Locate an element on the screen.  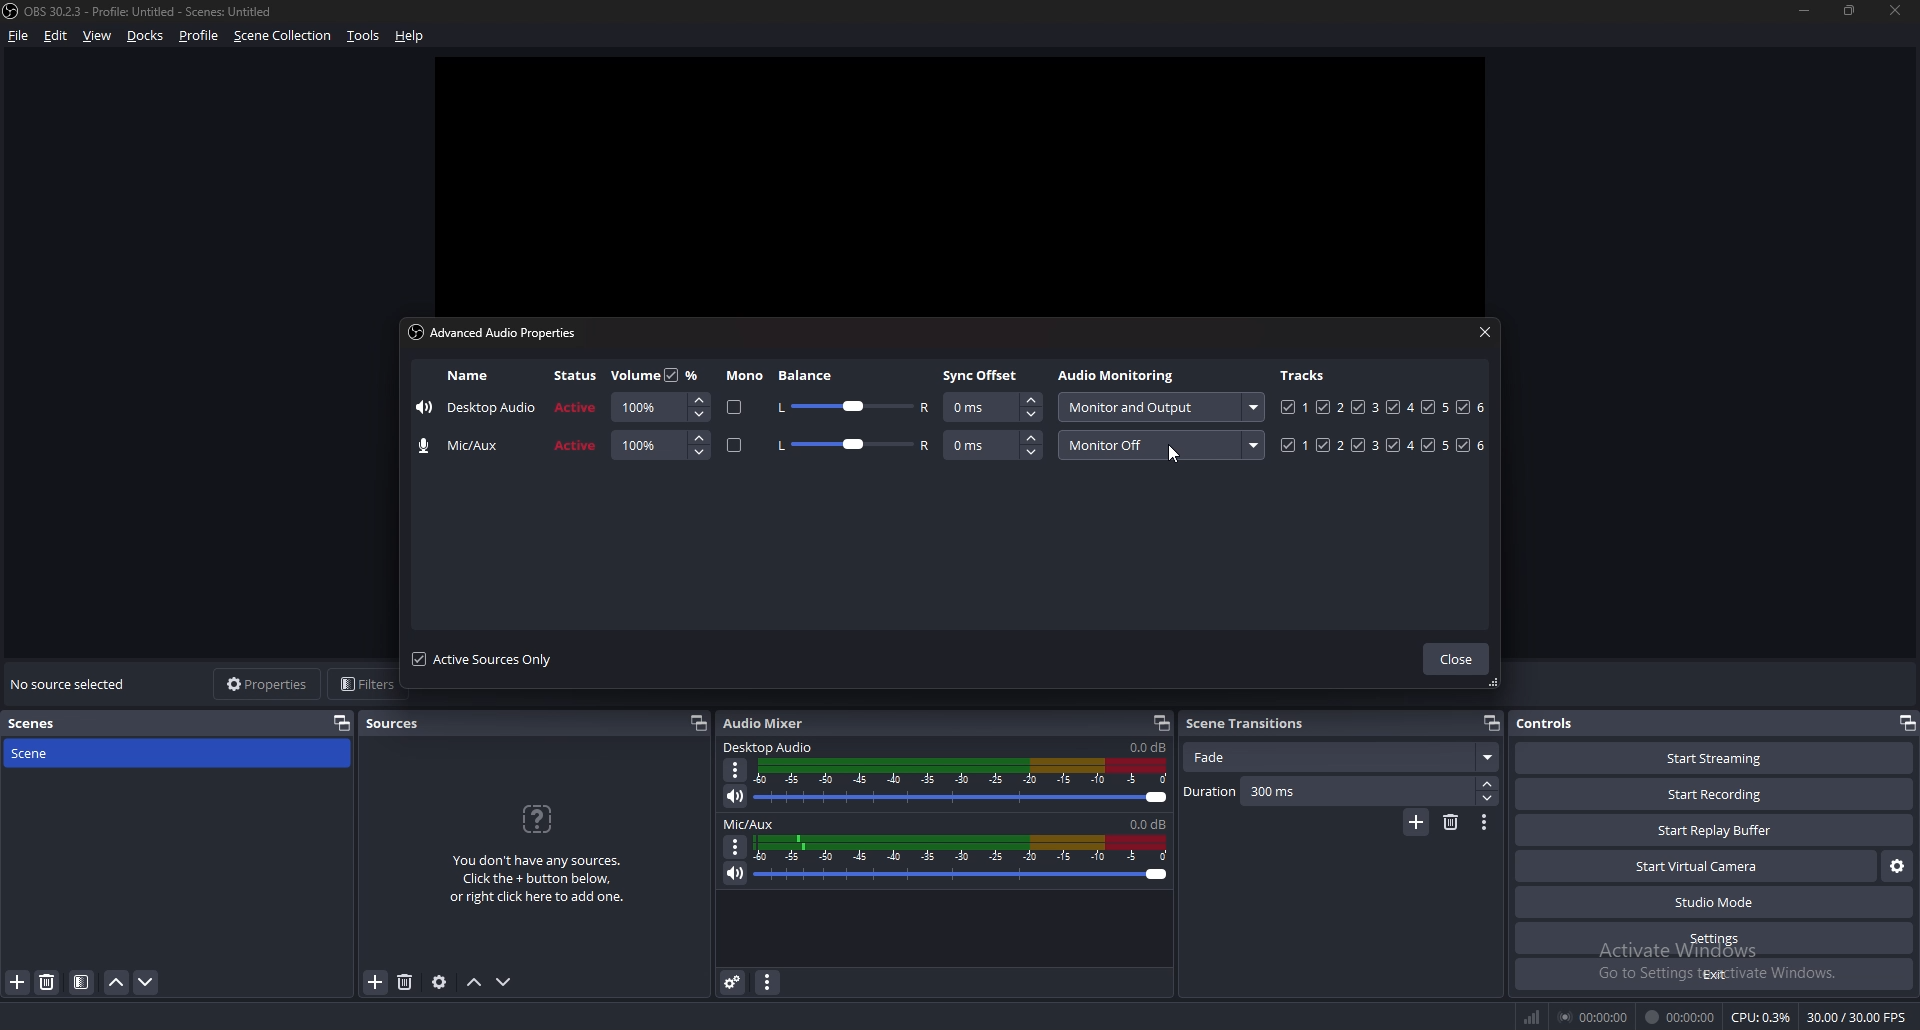
sync offset adjust is located at coordinates (993, 444).